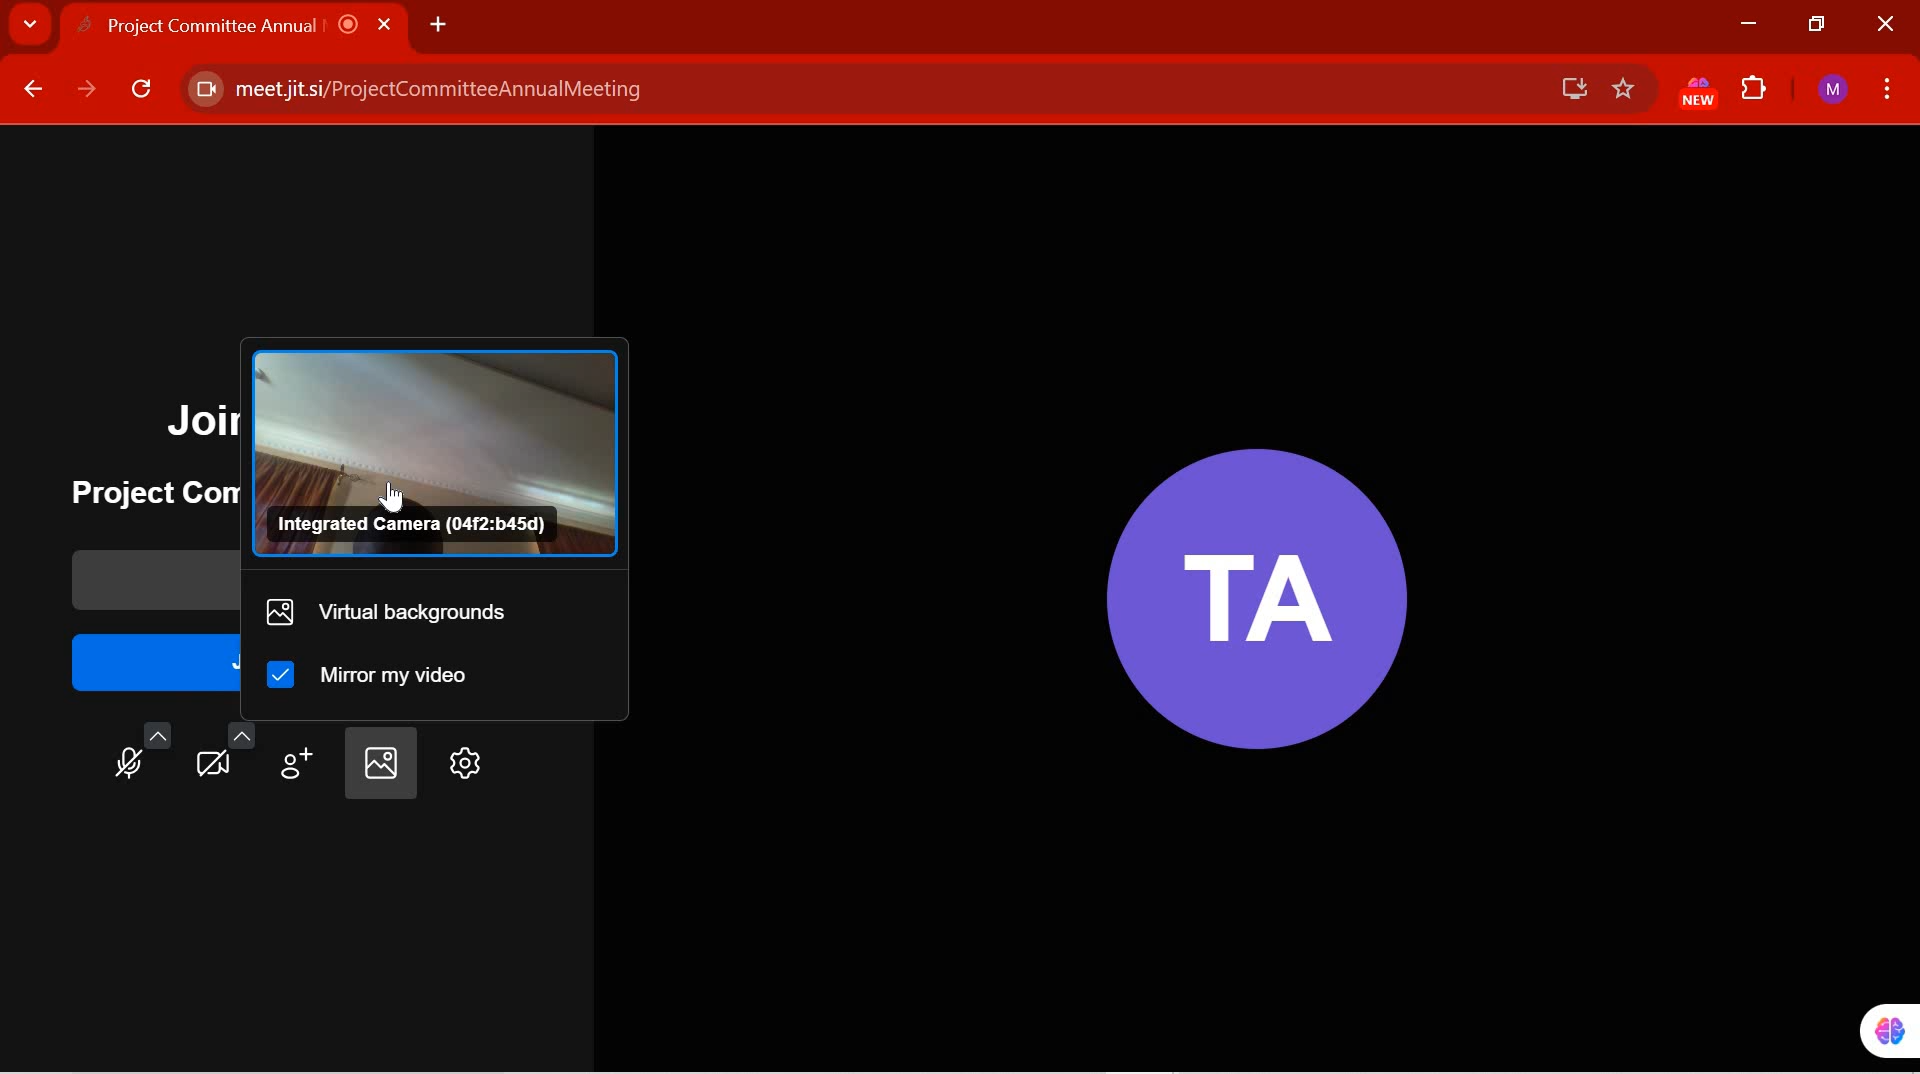 The height and width of the screenshot is (1074, 1920). What do you see at coordinates (87, 90) in the screenshot?
I see `FORWARD` at bounding box center [87, 90].